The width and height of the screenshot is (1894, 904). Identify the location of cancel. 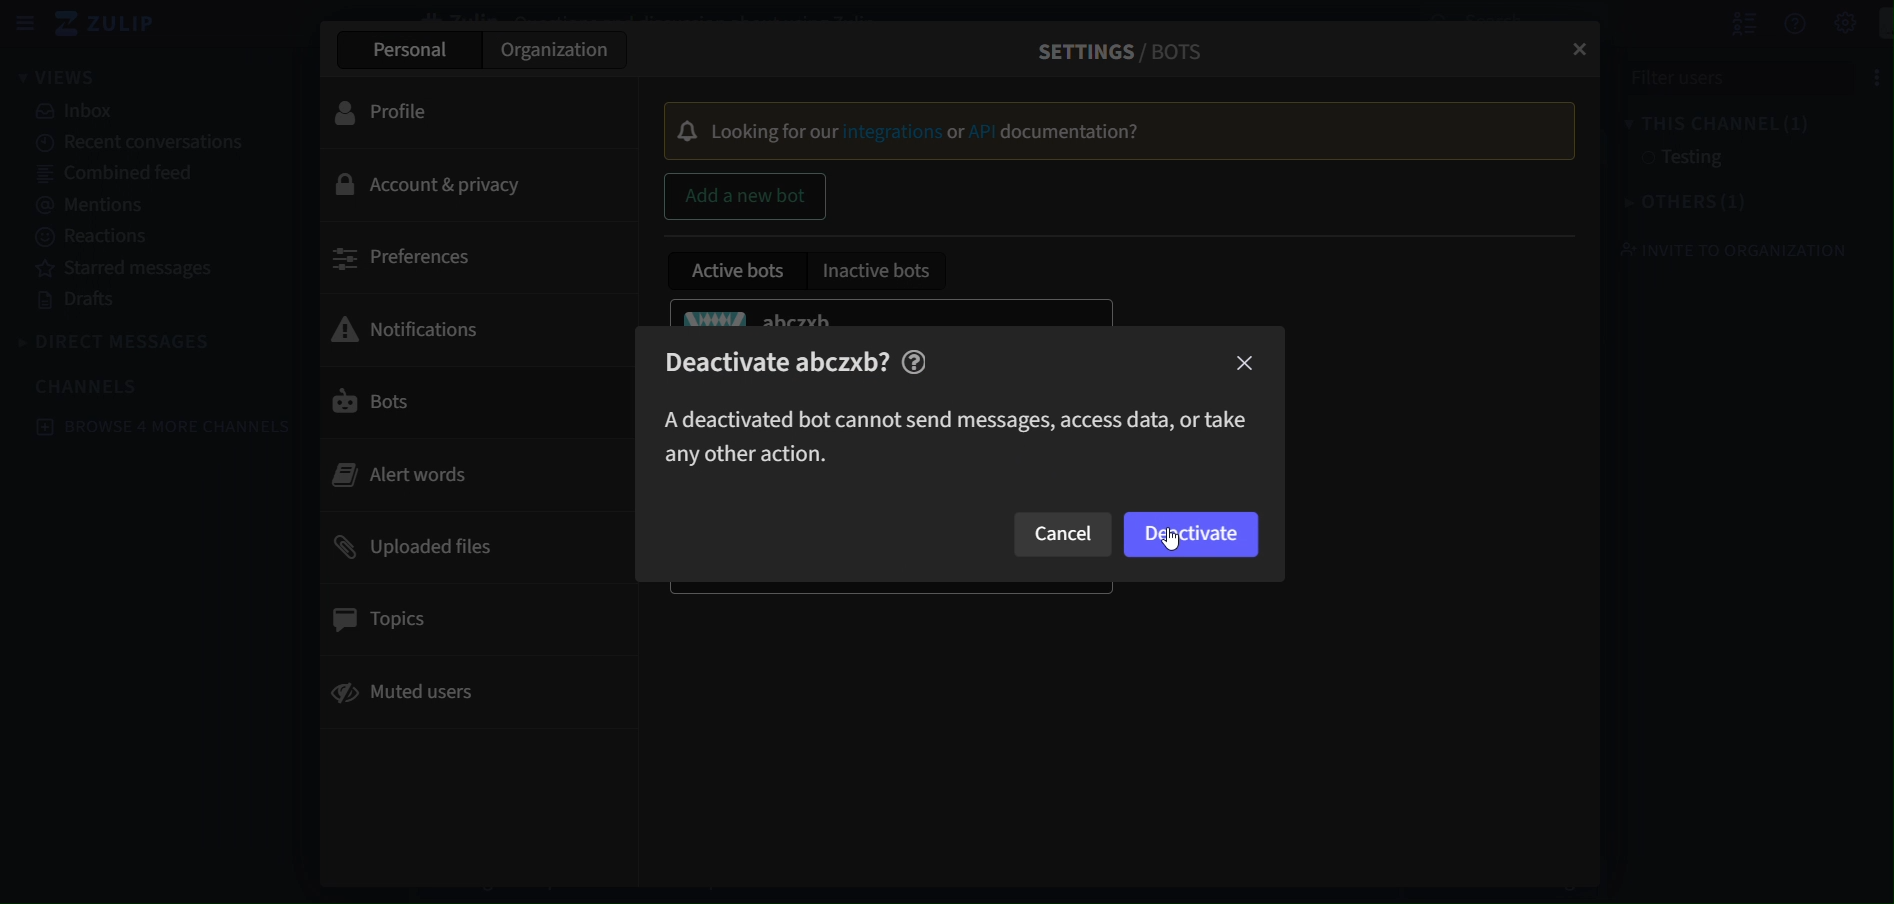
(1067, 534).